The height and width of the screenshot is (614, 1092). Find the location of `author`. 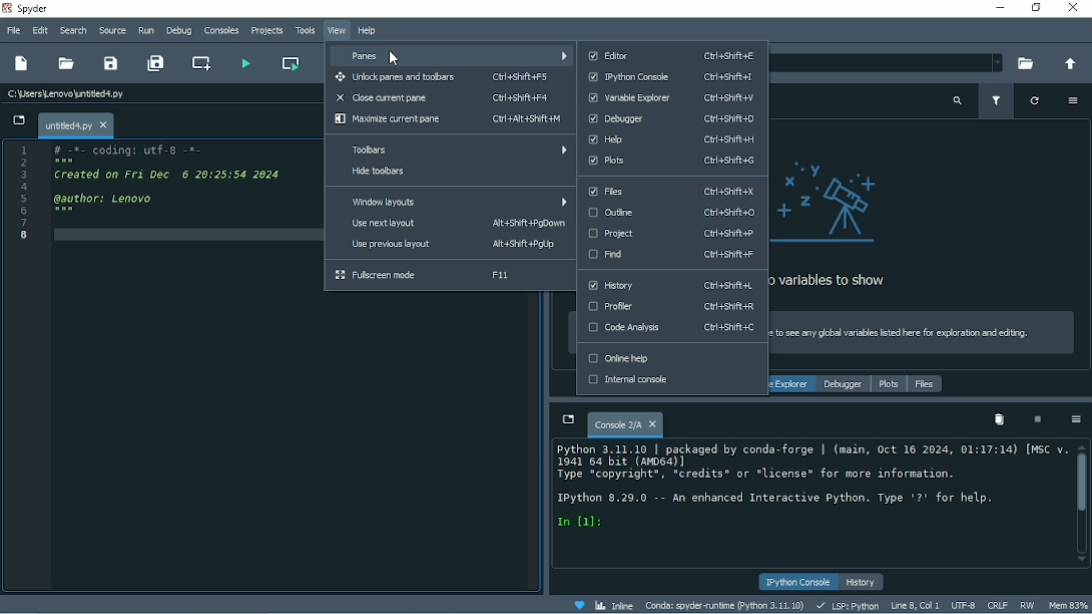

author is located at coordinates (103, 199).